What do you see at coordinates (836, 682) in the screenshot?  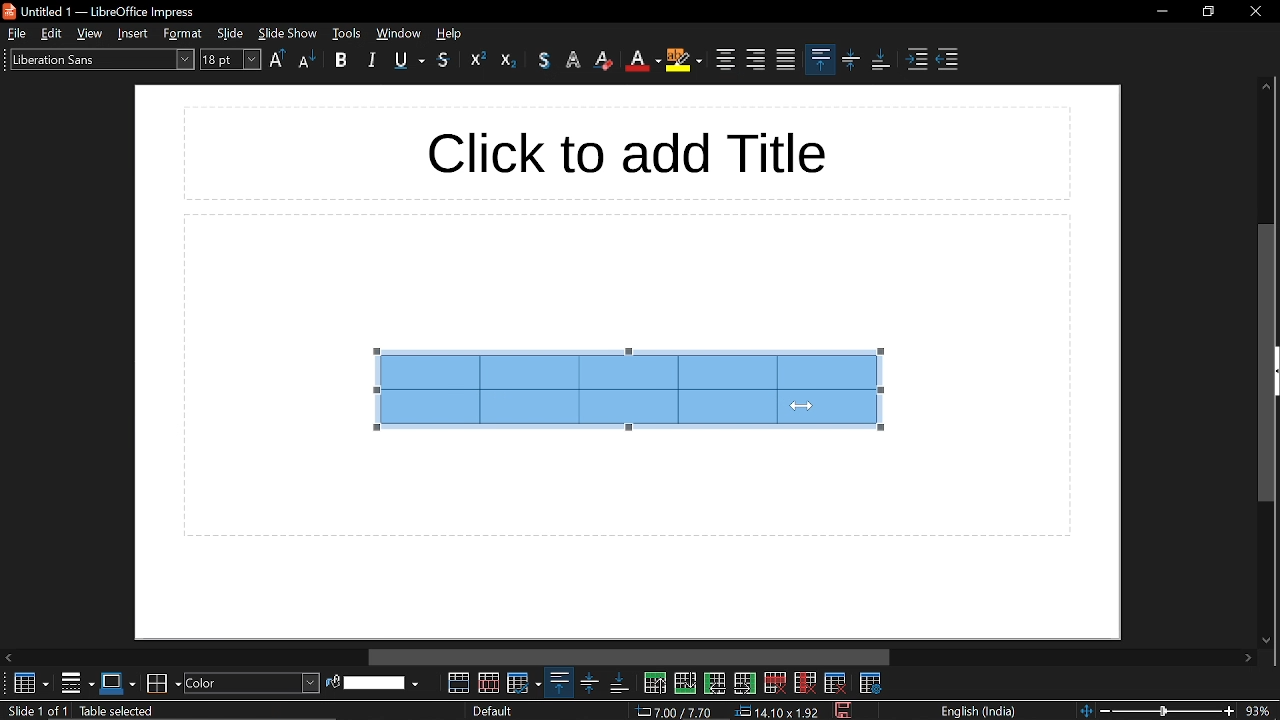 I see `delete table` at bounding box center [836, 682].